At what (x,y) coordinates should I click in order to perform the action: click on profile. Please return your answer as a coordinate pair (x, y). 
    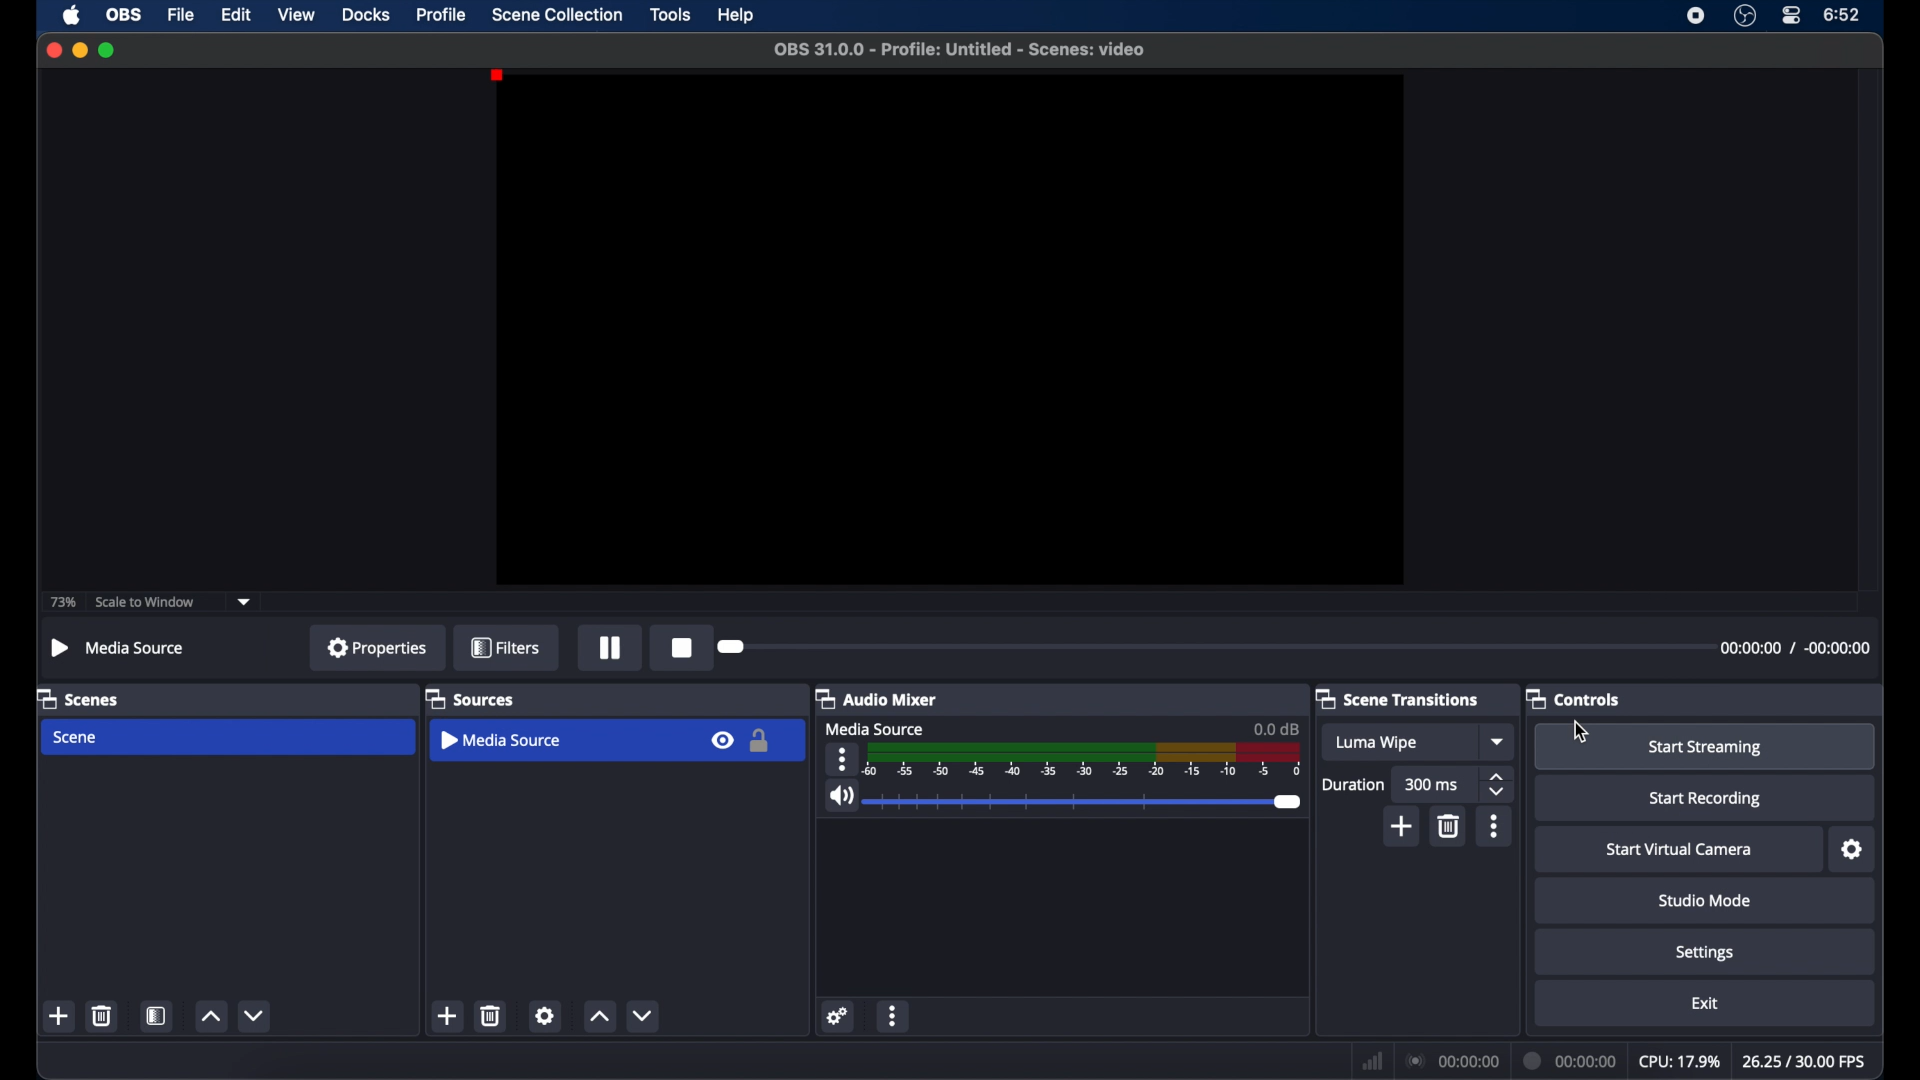
    Looking at the image, I should click on (443, 15).